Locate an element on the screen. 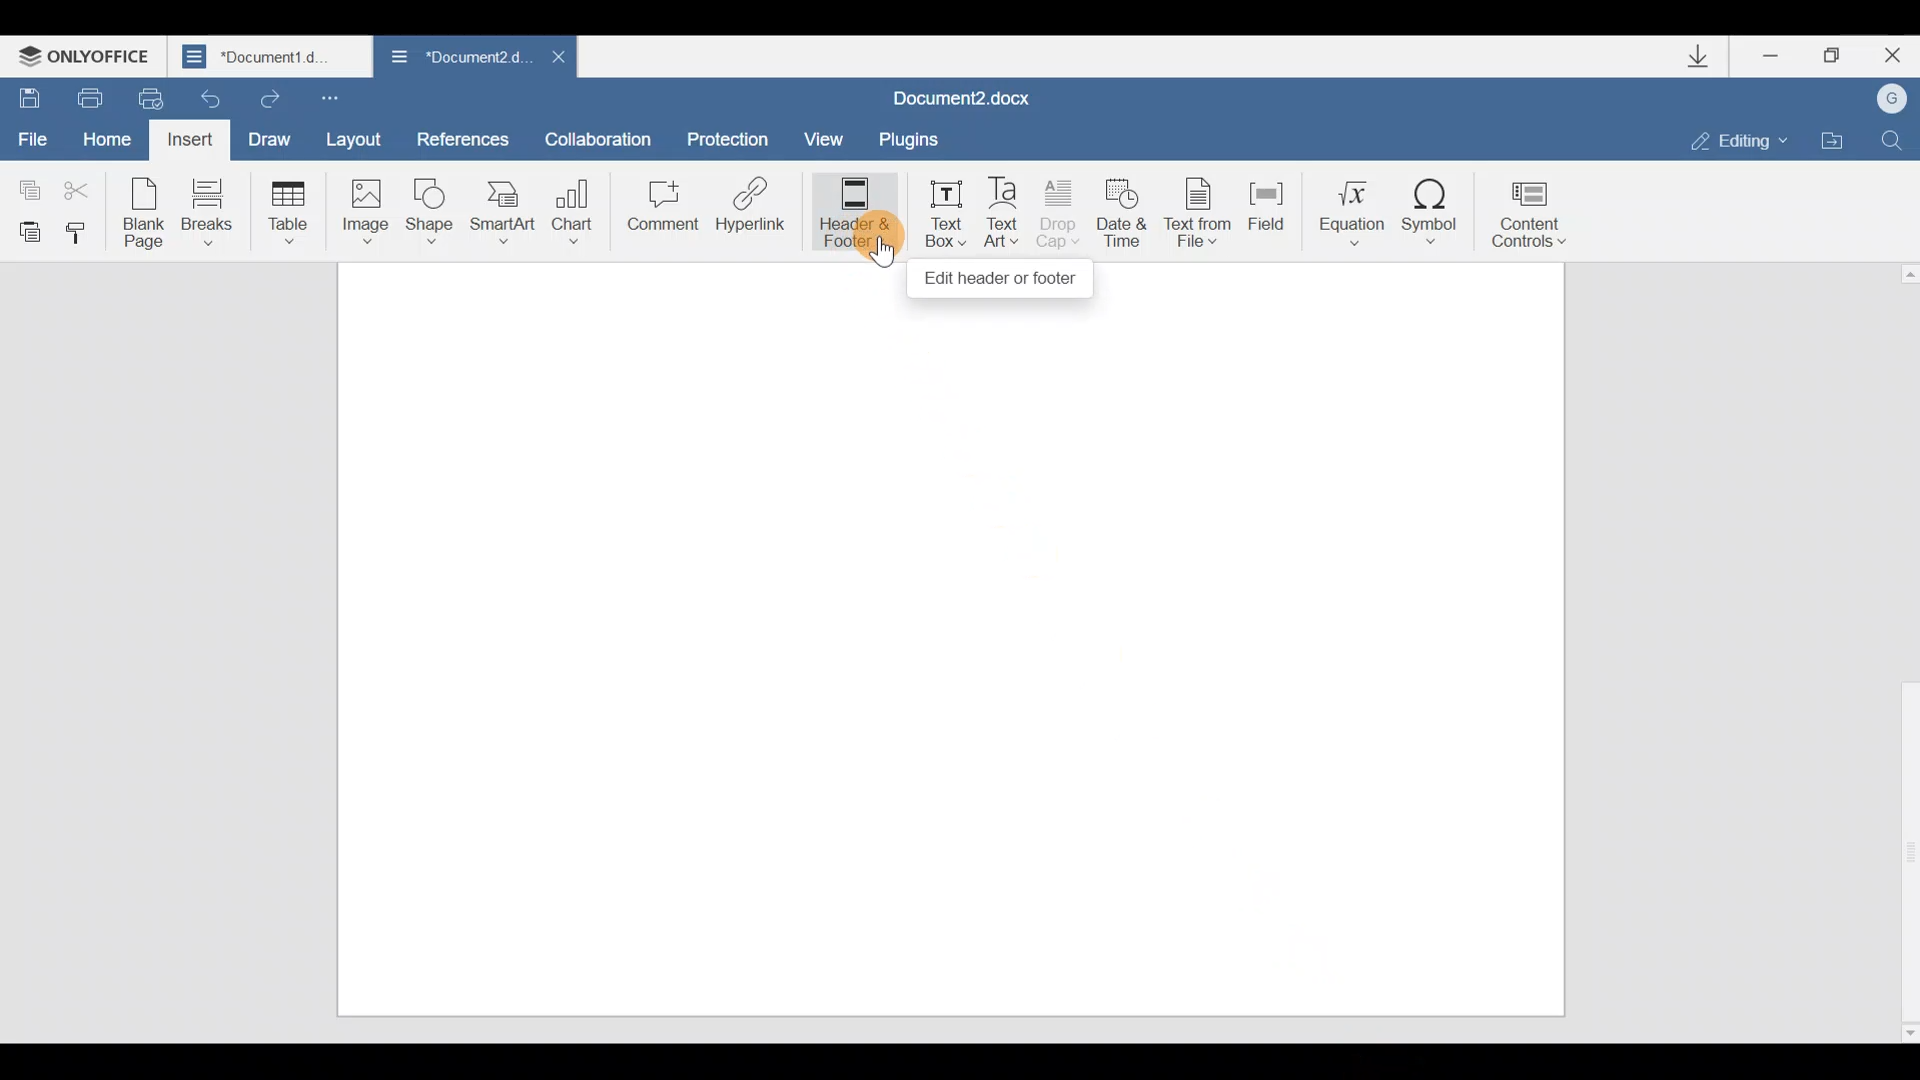 This screenshot has width=1920, height=1080. View is located at coordinates (827, 135).